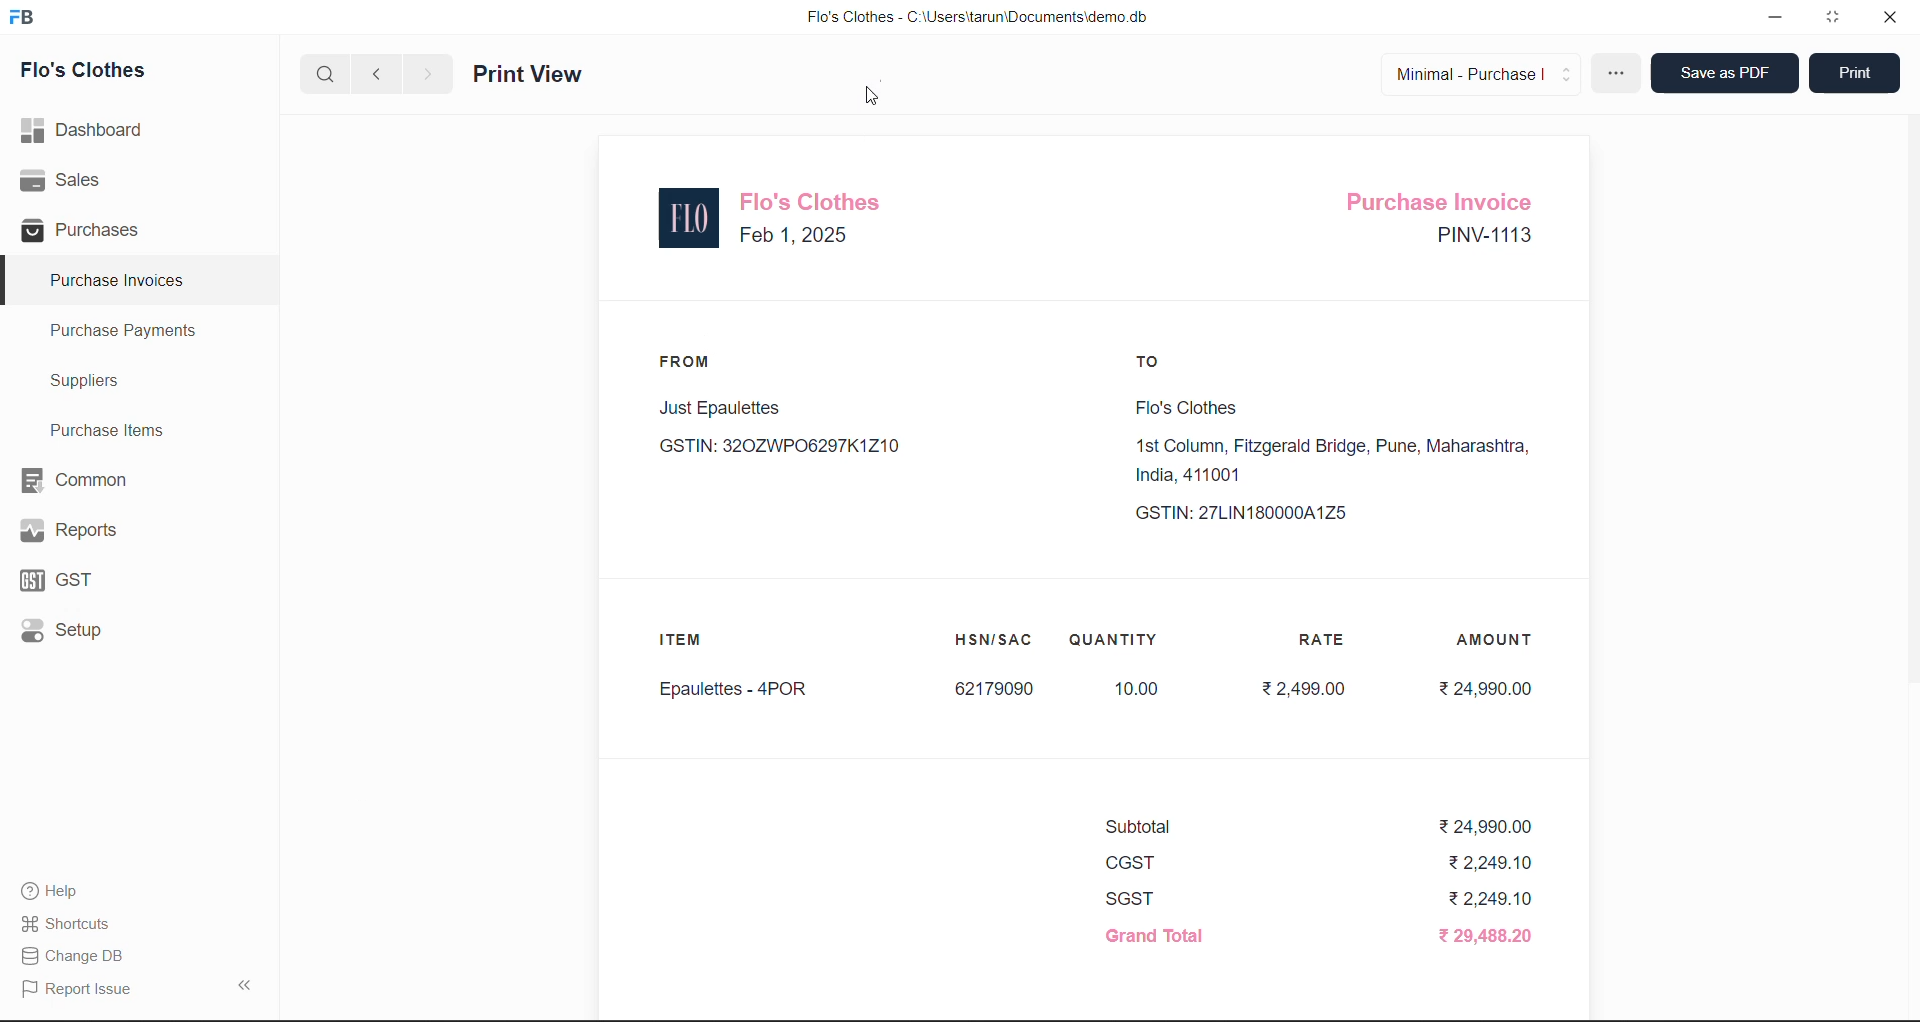 The image size is (1920, 1022). What do you see at coordinates (997, 640) in the screenshot?
I see `HSN/SAC` at bounding box center [997, 640].